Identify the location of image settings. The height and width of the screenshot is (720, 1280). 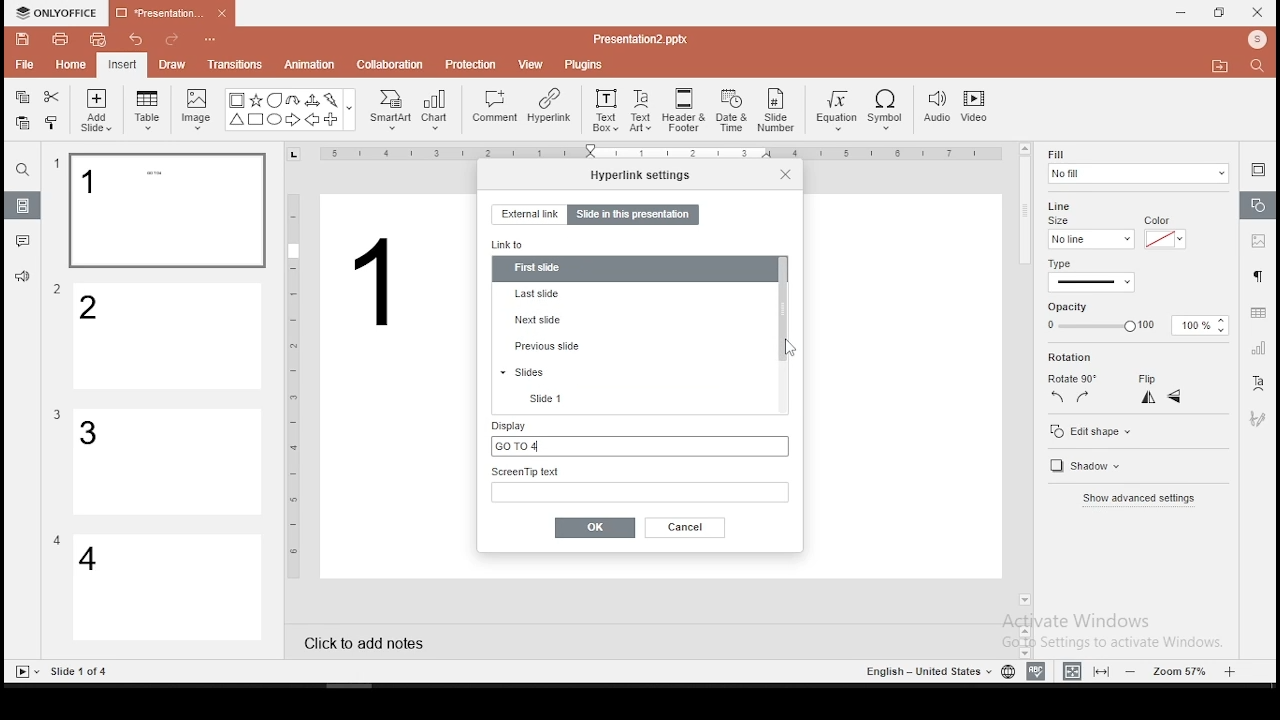
(1256, 243).